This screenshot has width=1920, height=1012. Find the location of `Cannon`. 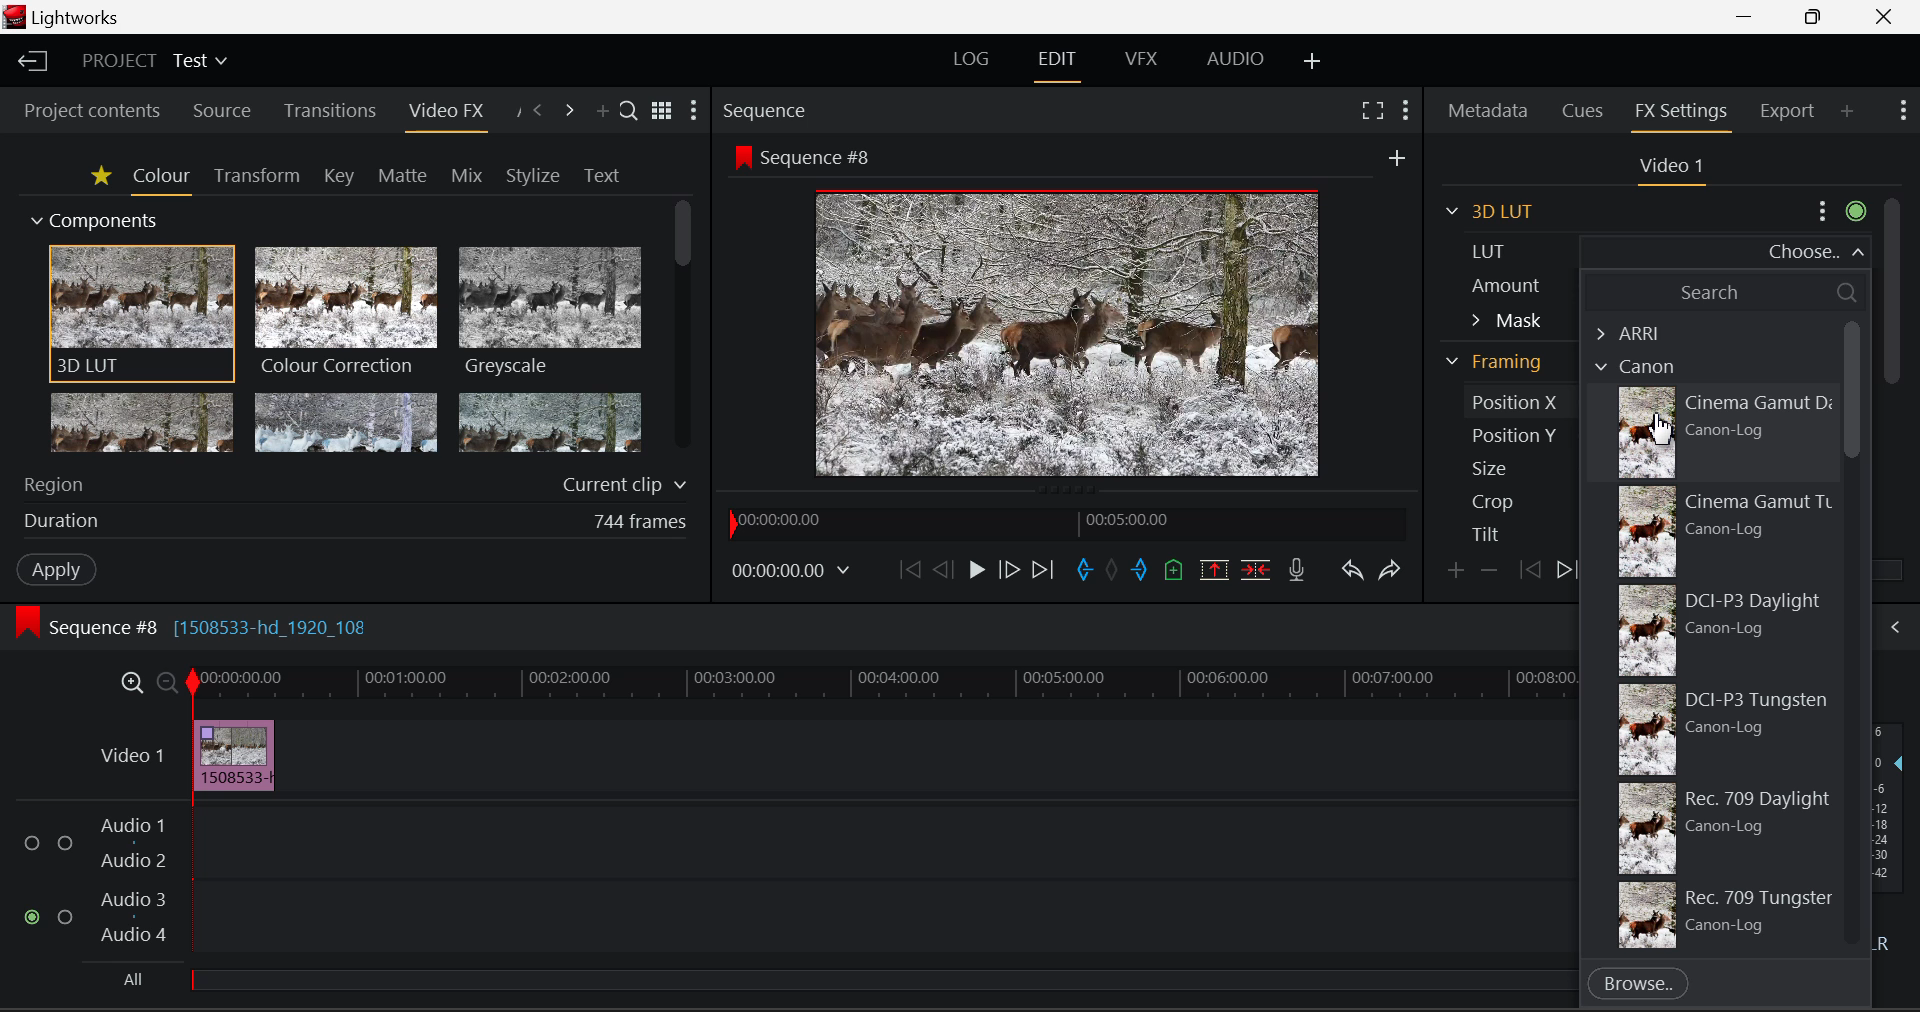

Cannon is located at coordinates (1711, 366).